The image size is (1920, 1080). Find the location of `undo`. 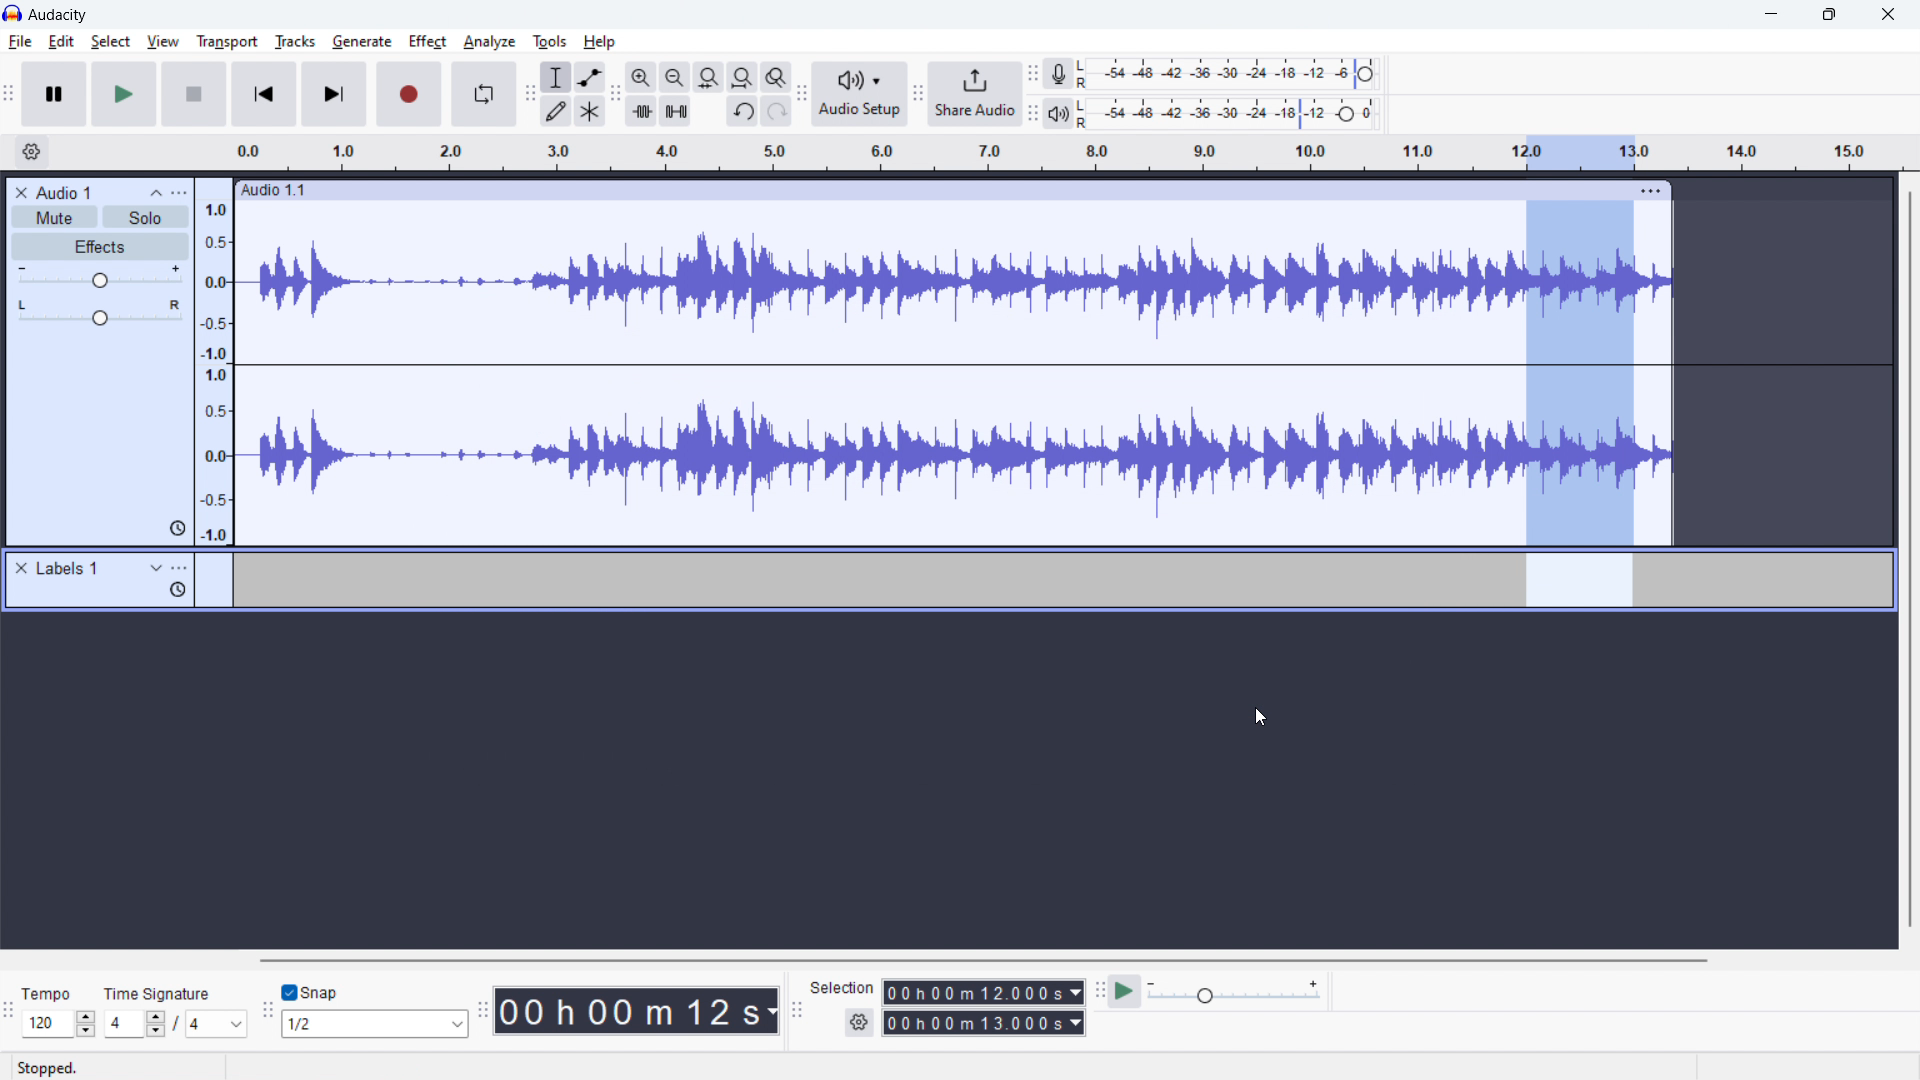

undo is located at coordinates (777, 111).